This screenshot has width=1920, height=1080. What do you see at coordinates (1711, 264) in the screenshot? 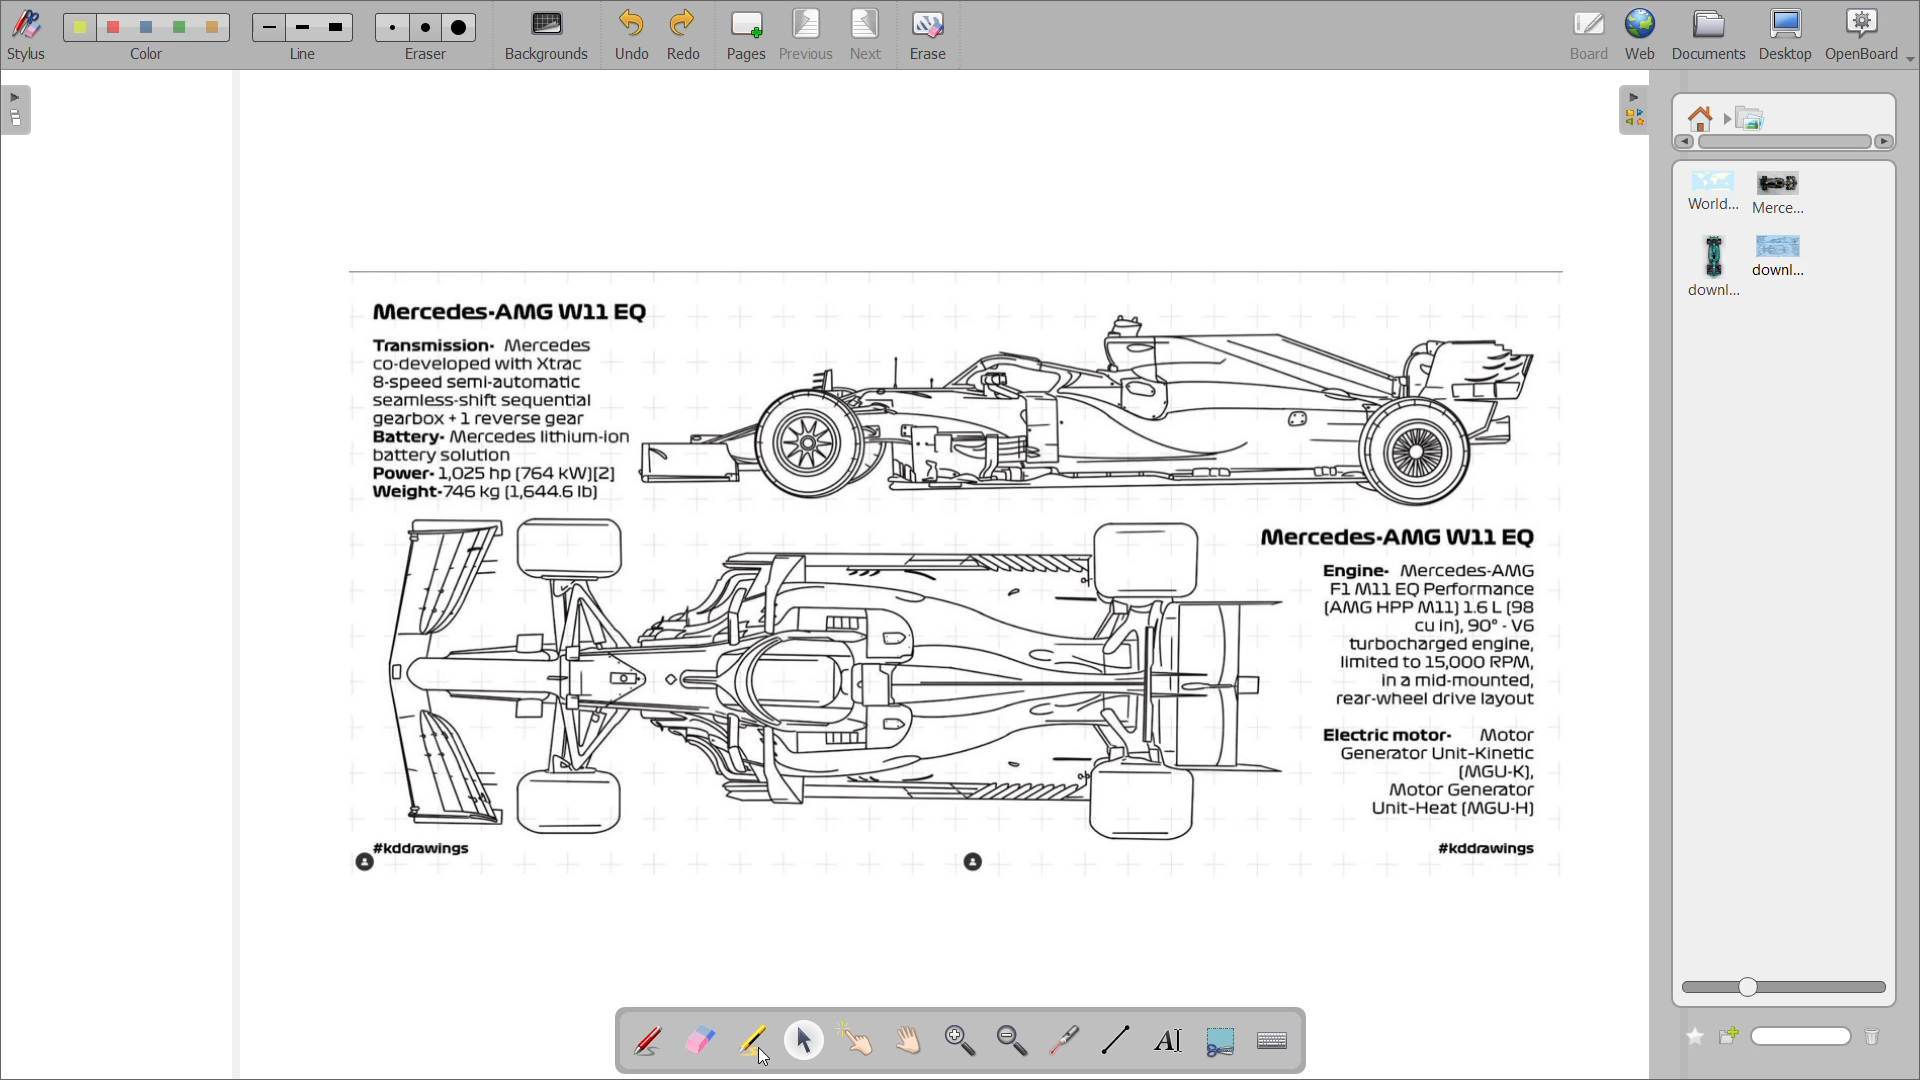
I see `image 3` at bounding box center [1711, 264].